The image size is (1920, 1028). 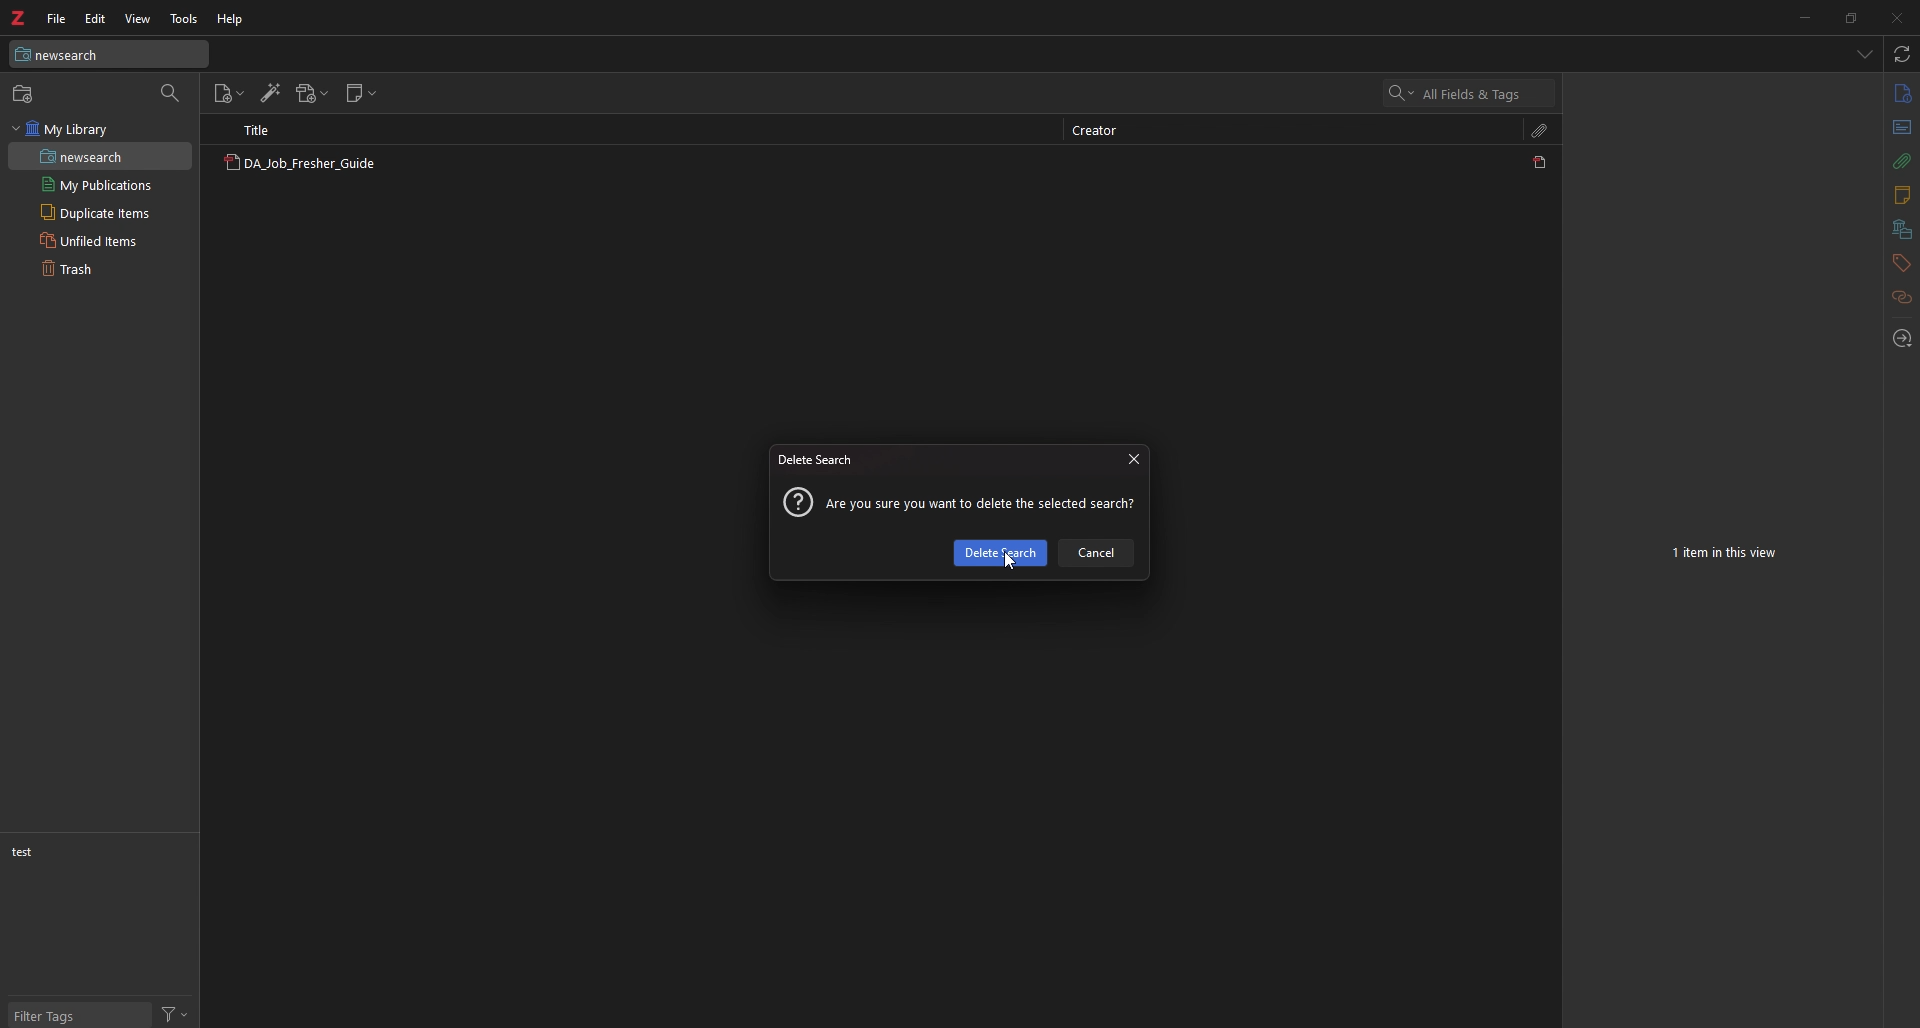 I want to click on mouse cursor, so click(x=1008, y=560).